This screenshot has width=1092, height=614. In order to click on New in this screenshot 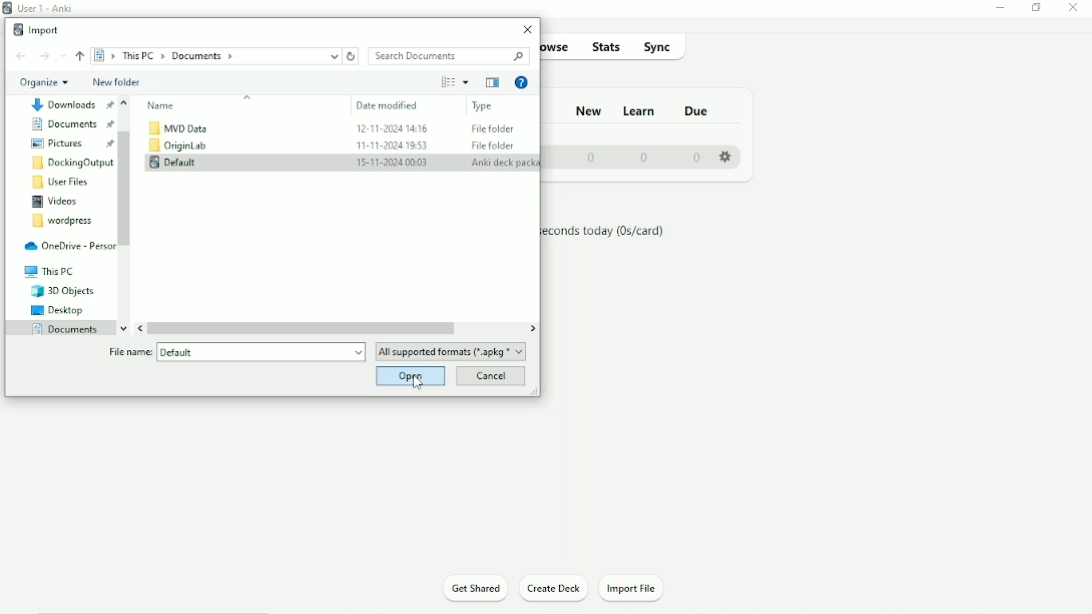, I will do `click(589, 110)`.